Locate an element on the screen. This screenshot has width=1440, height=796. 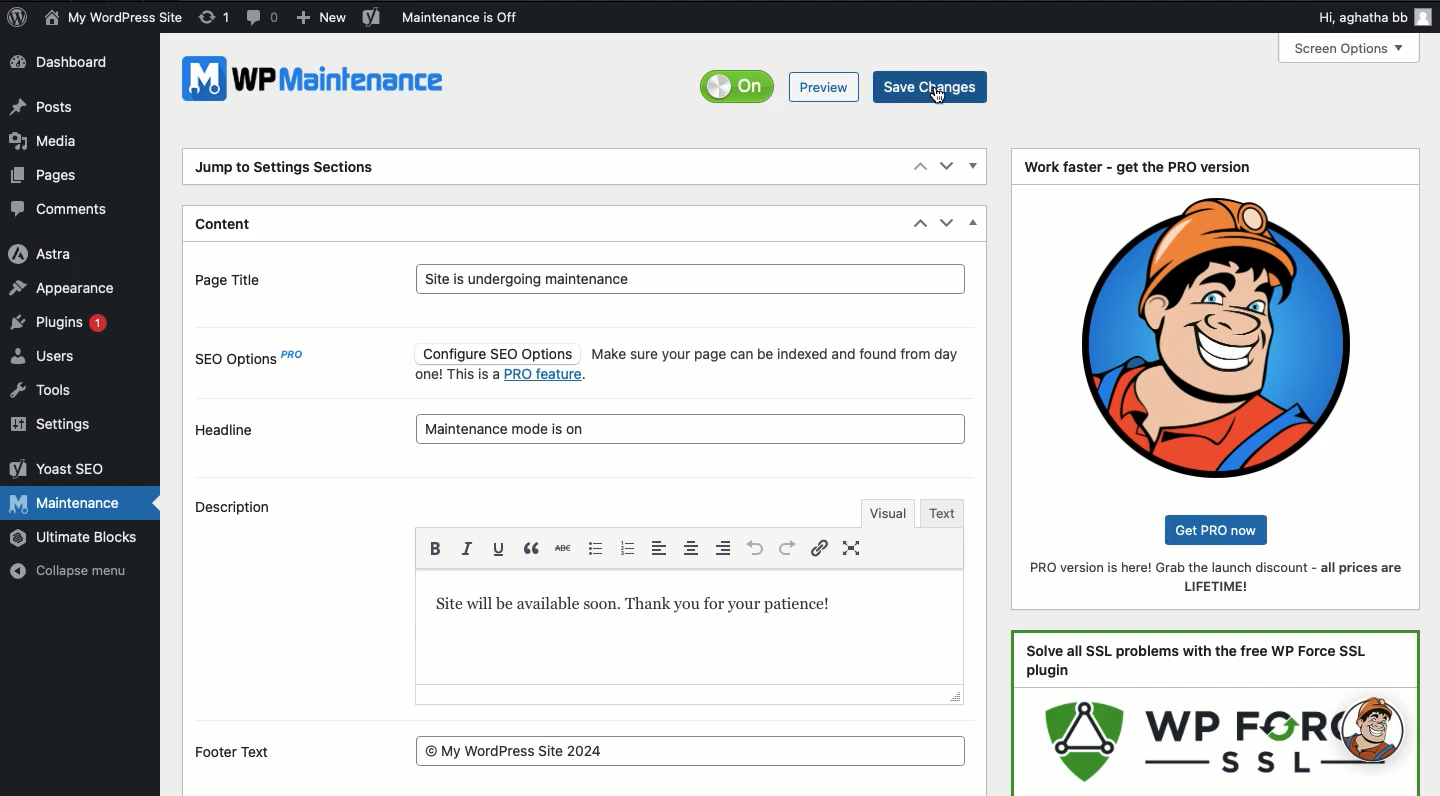
Move up down is located at coordinates (933, 224).